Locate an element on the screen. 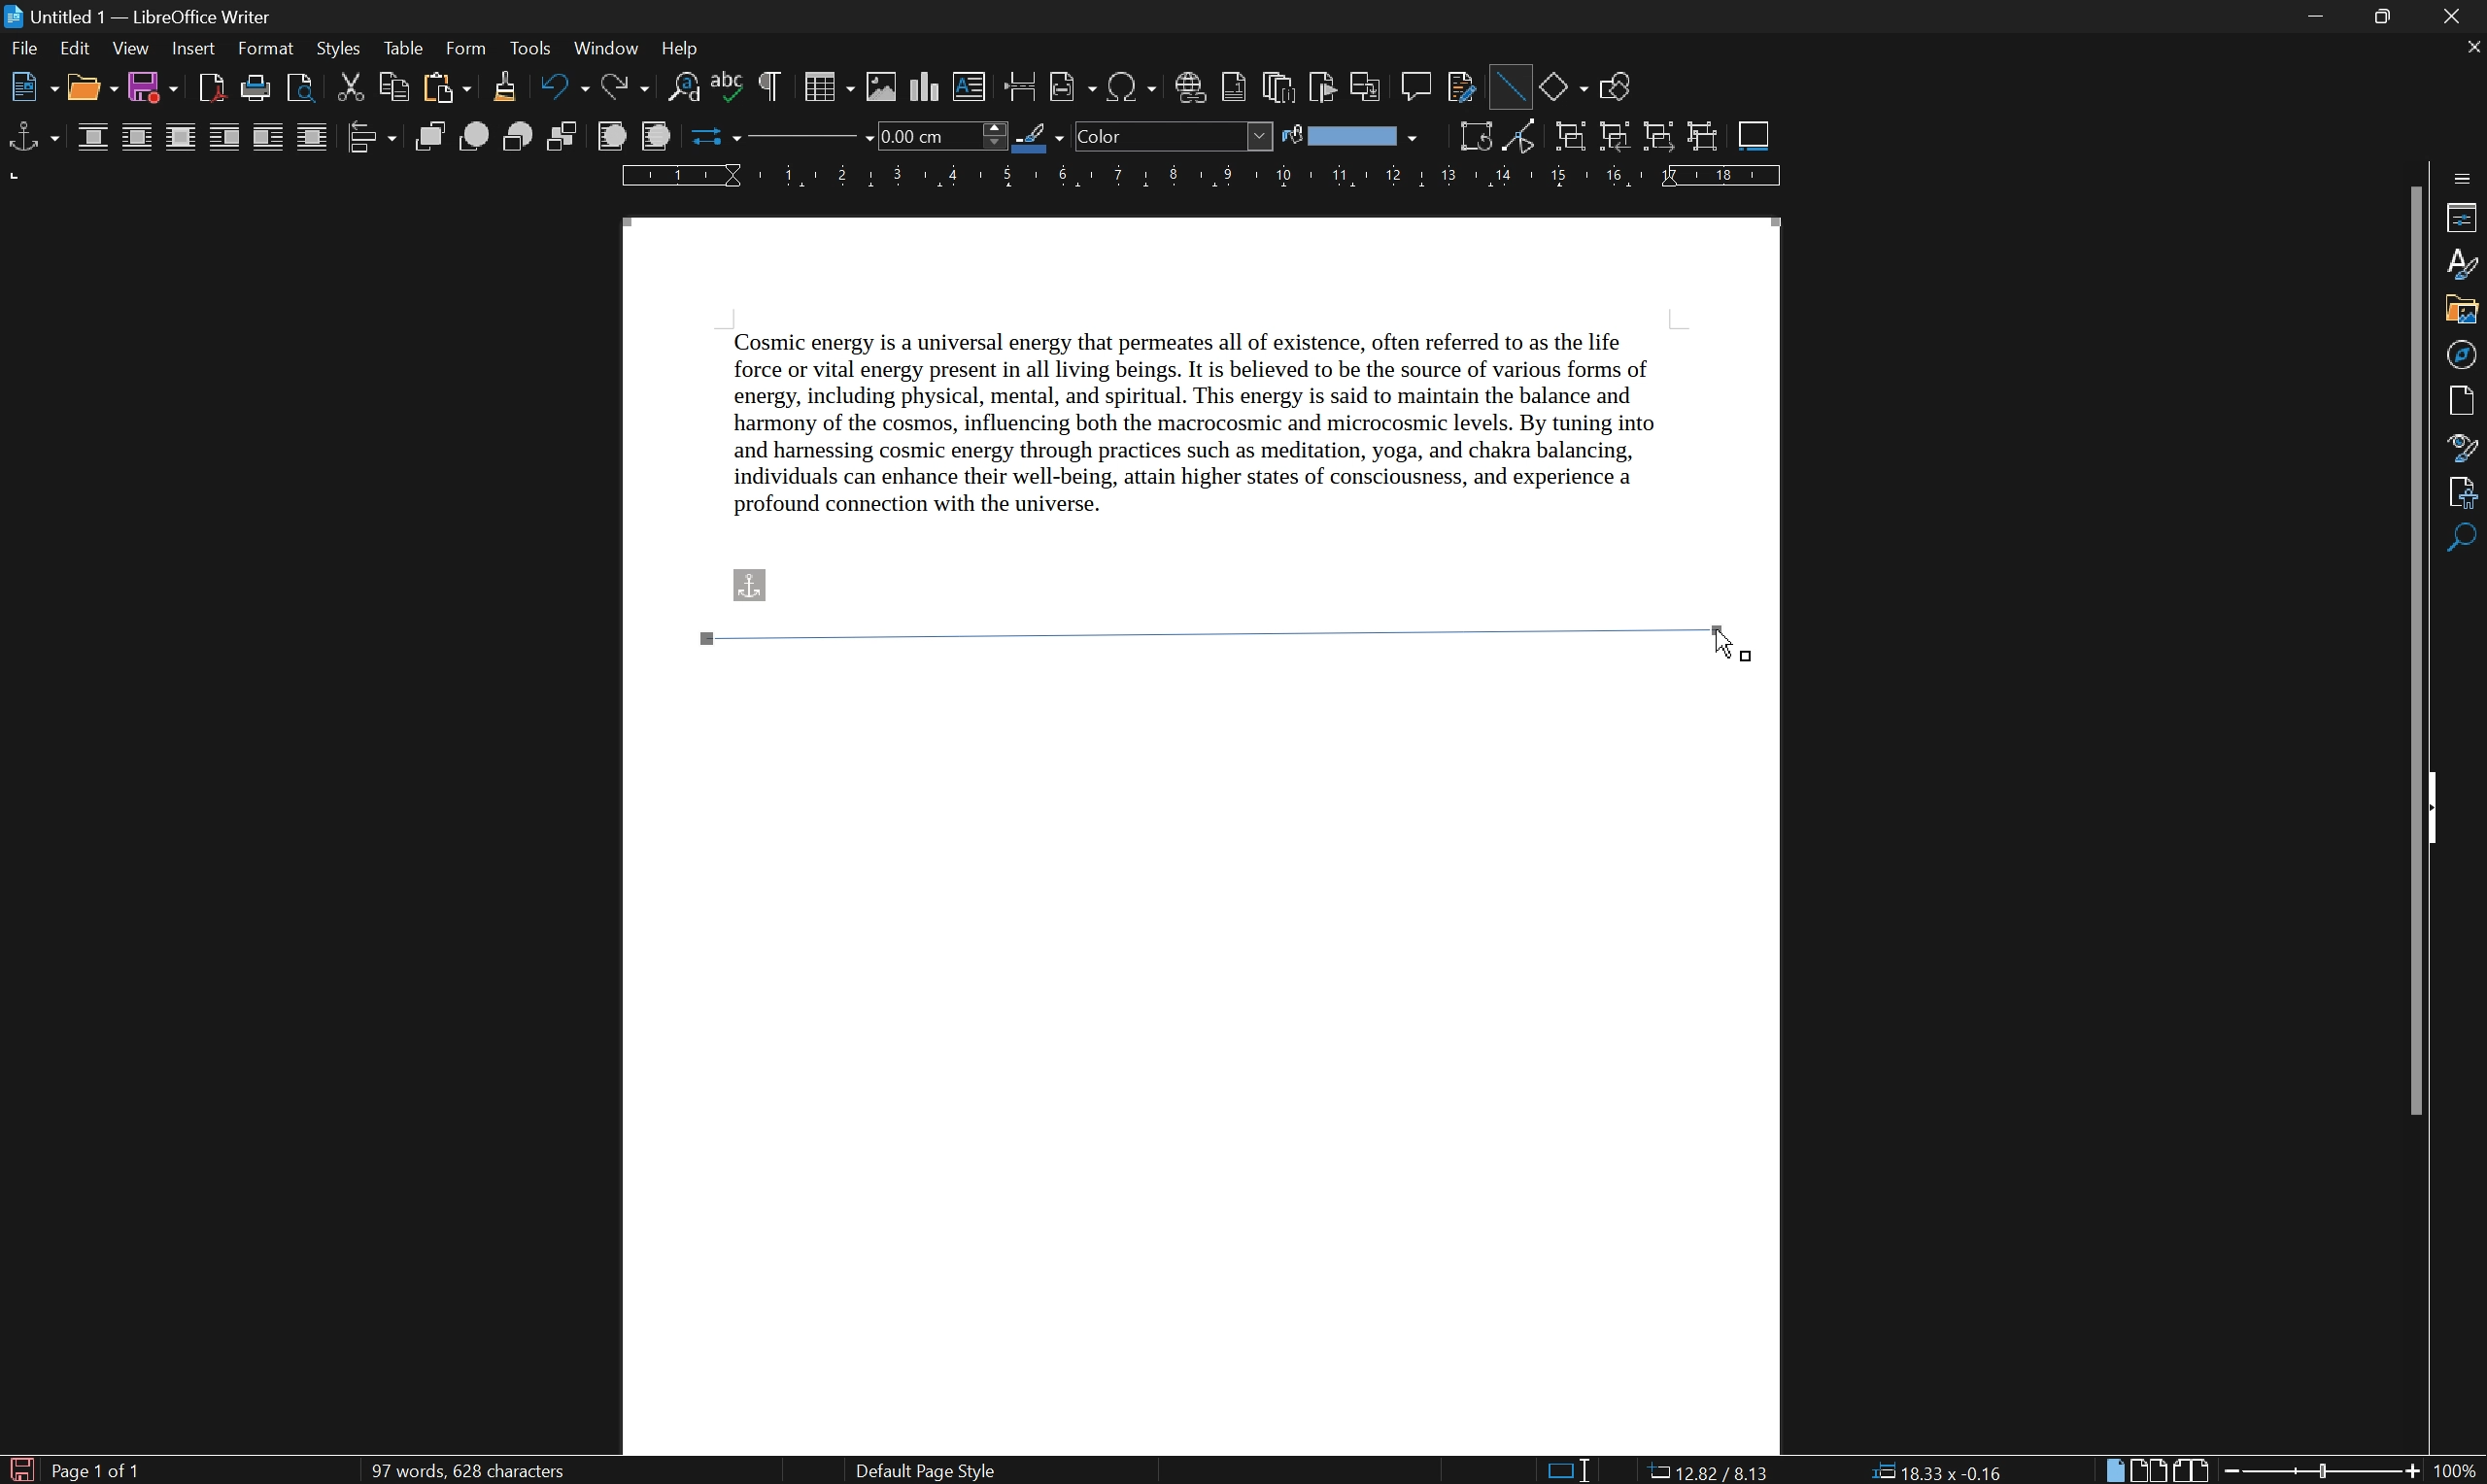  area style is located at coordinates (1174, 136).